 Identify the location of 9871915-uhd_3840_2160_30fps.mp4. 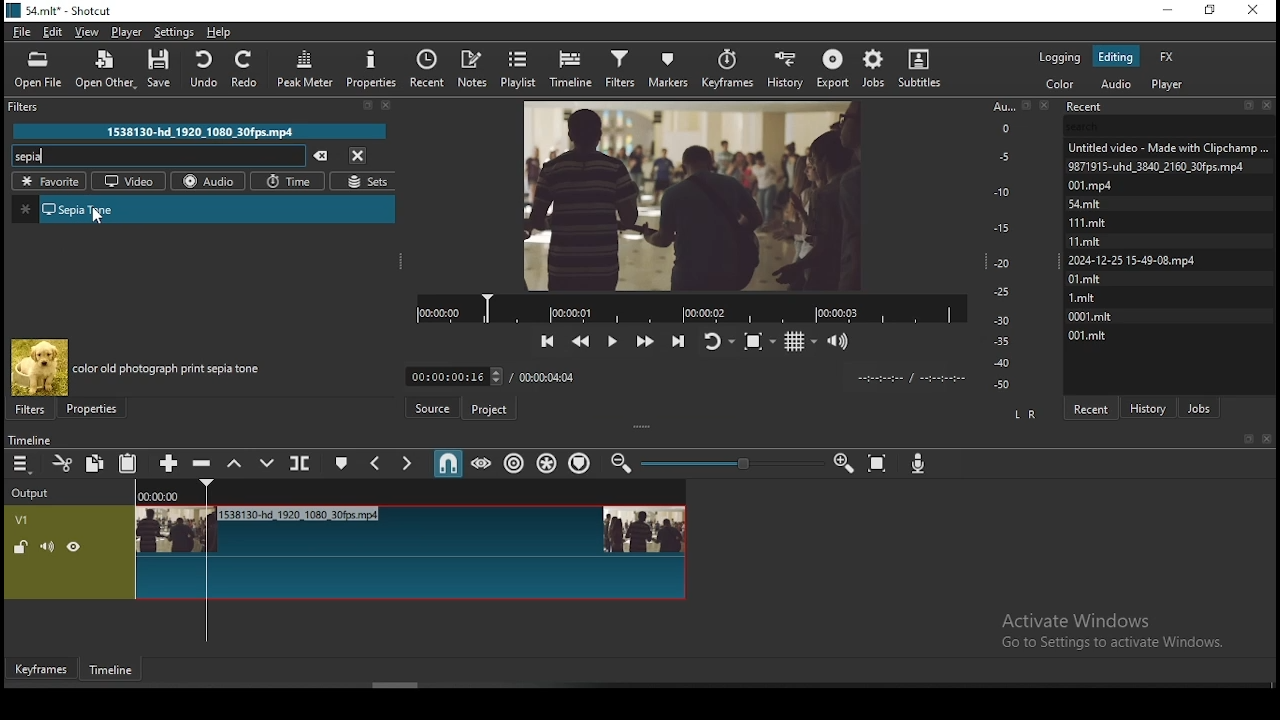
(1158, 165).